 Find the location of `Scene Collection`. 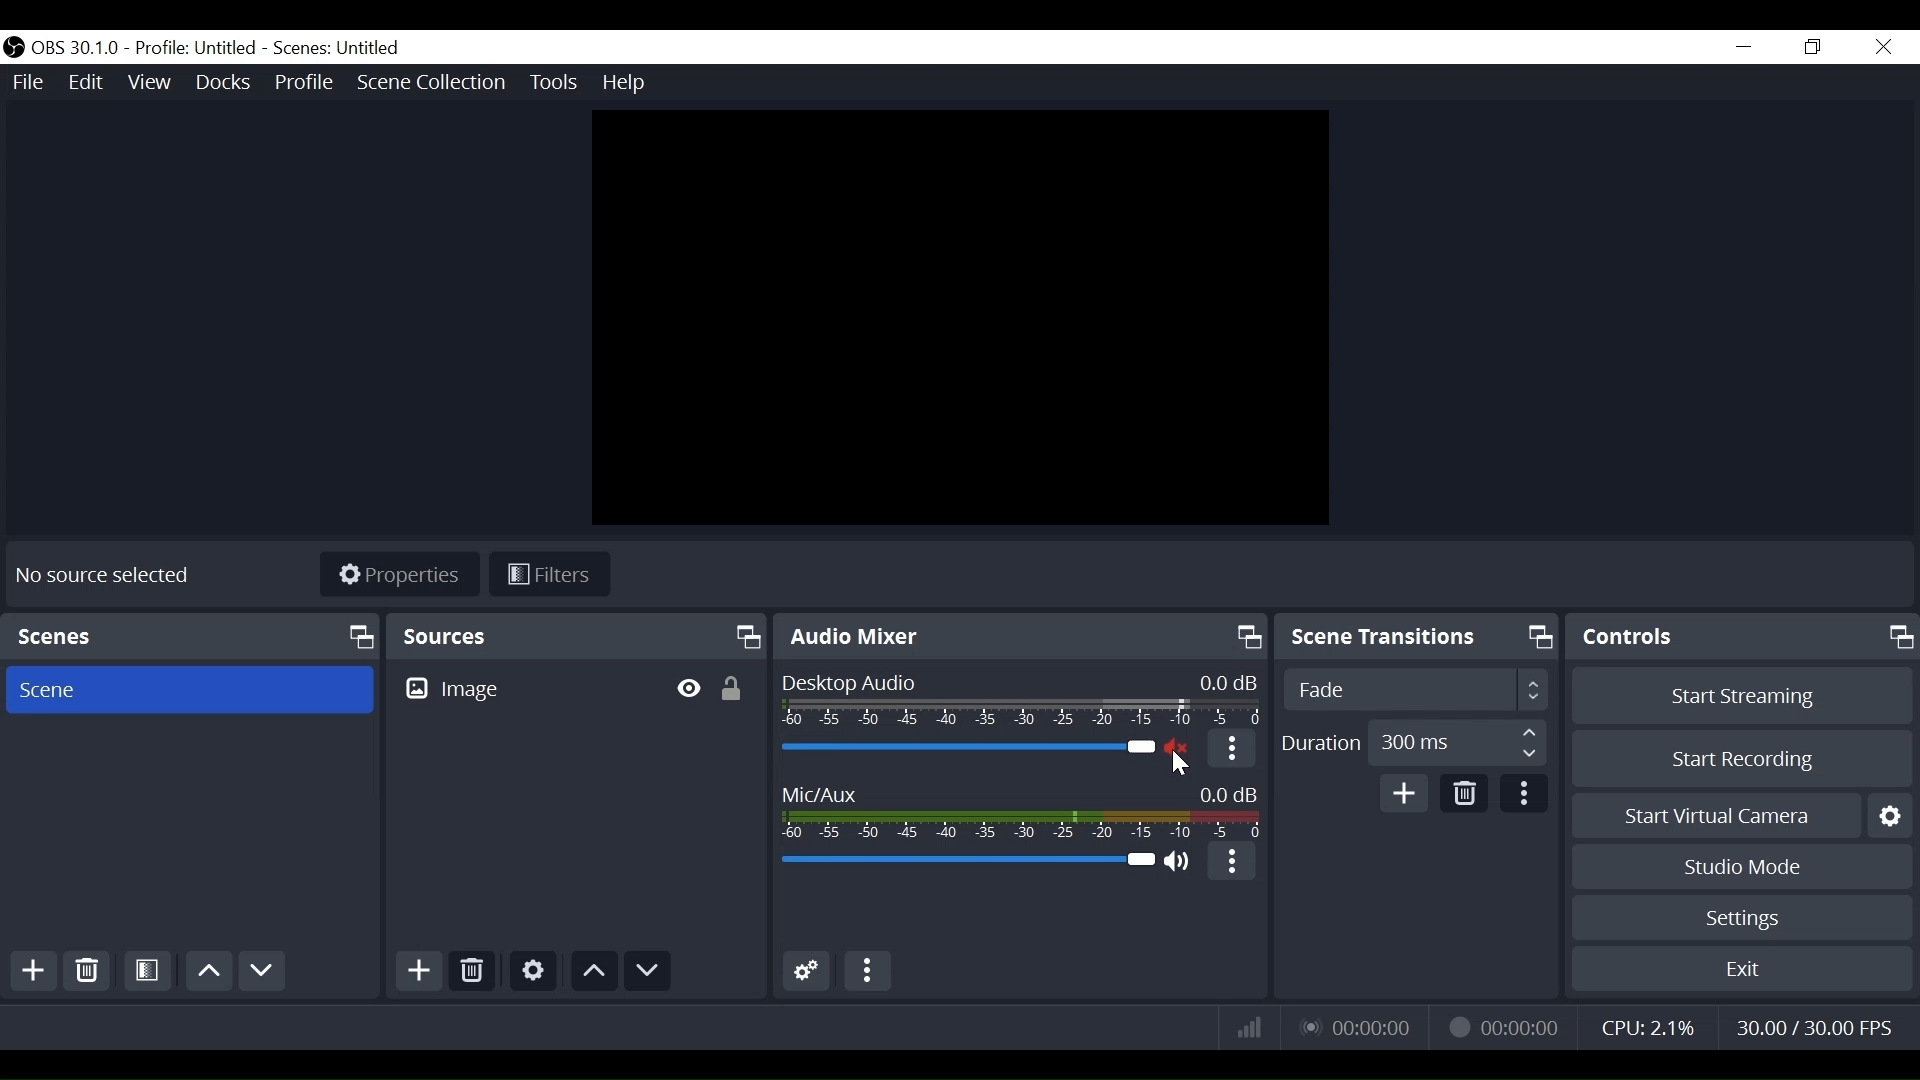

Scene Collection is located at coordinates (433, 83).